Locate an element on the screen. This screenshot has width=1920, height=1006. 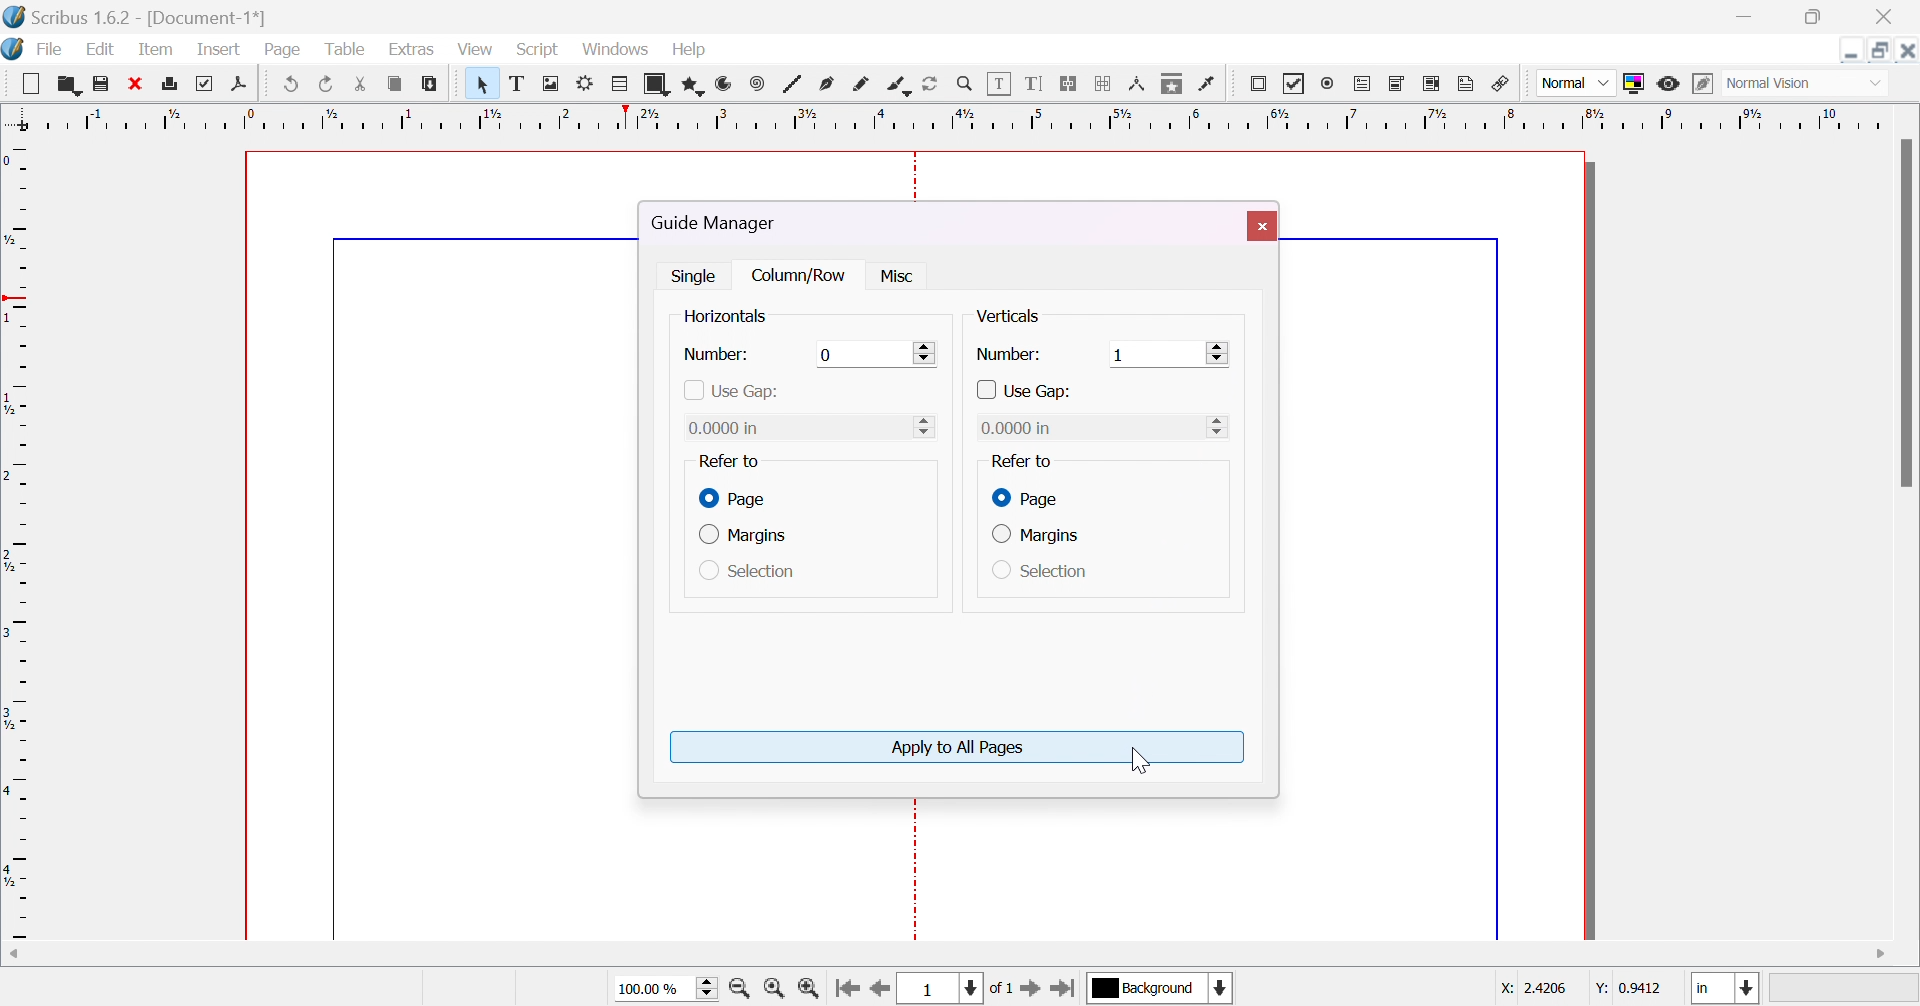
insert is located at coordinates (215, 48).